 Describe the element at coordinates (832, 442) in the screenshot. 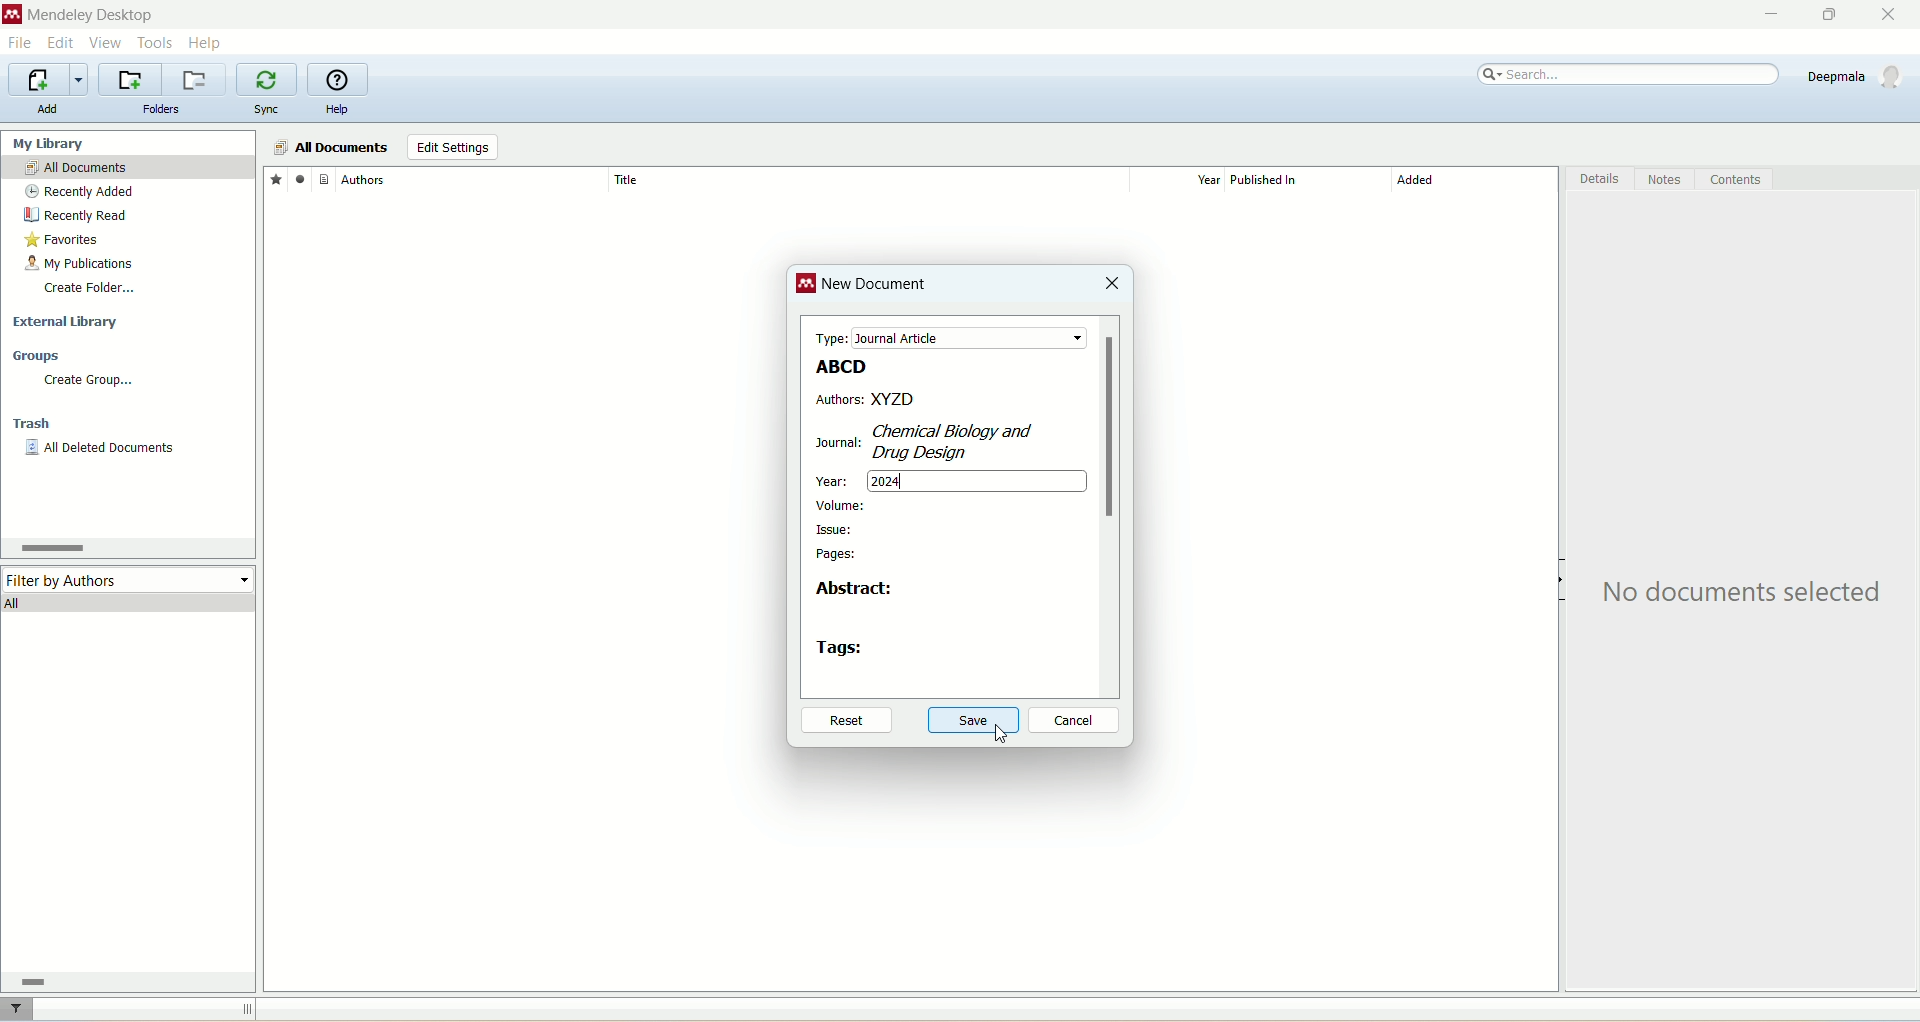

I see `journal` at that location.